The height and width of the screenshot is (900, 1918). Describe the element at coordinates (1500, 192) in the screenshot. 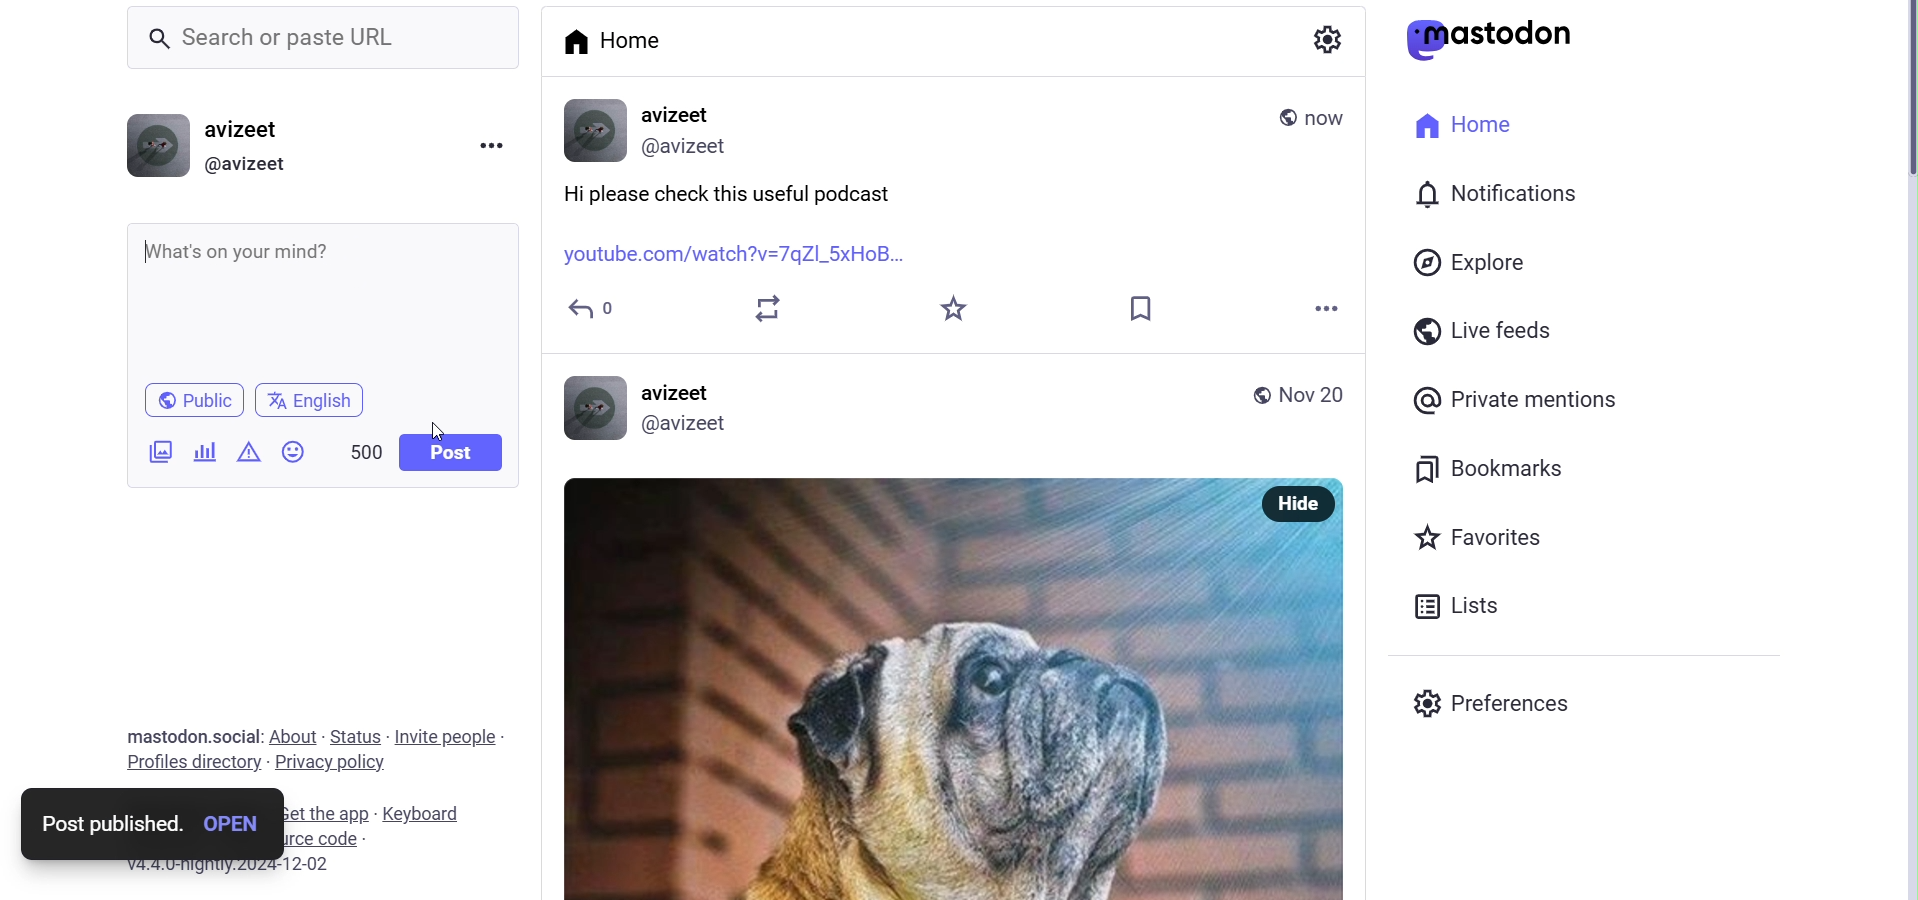

I see `notification` at that location.